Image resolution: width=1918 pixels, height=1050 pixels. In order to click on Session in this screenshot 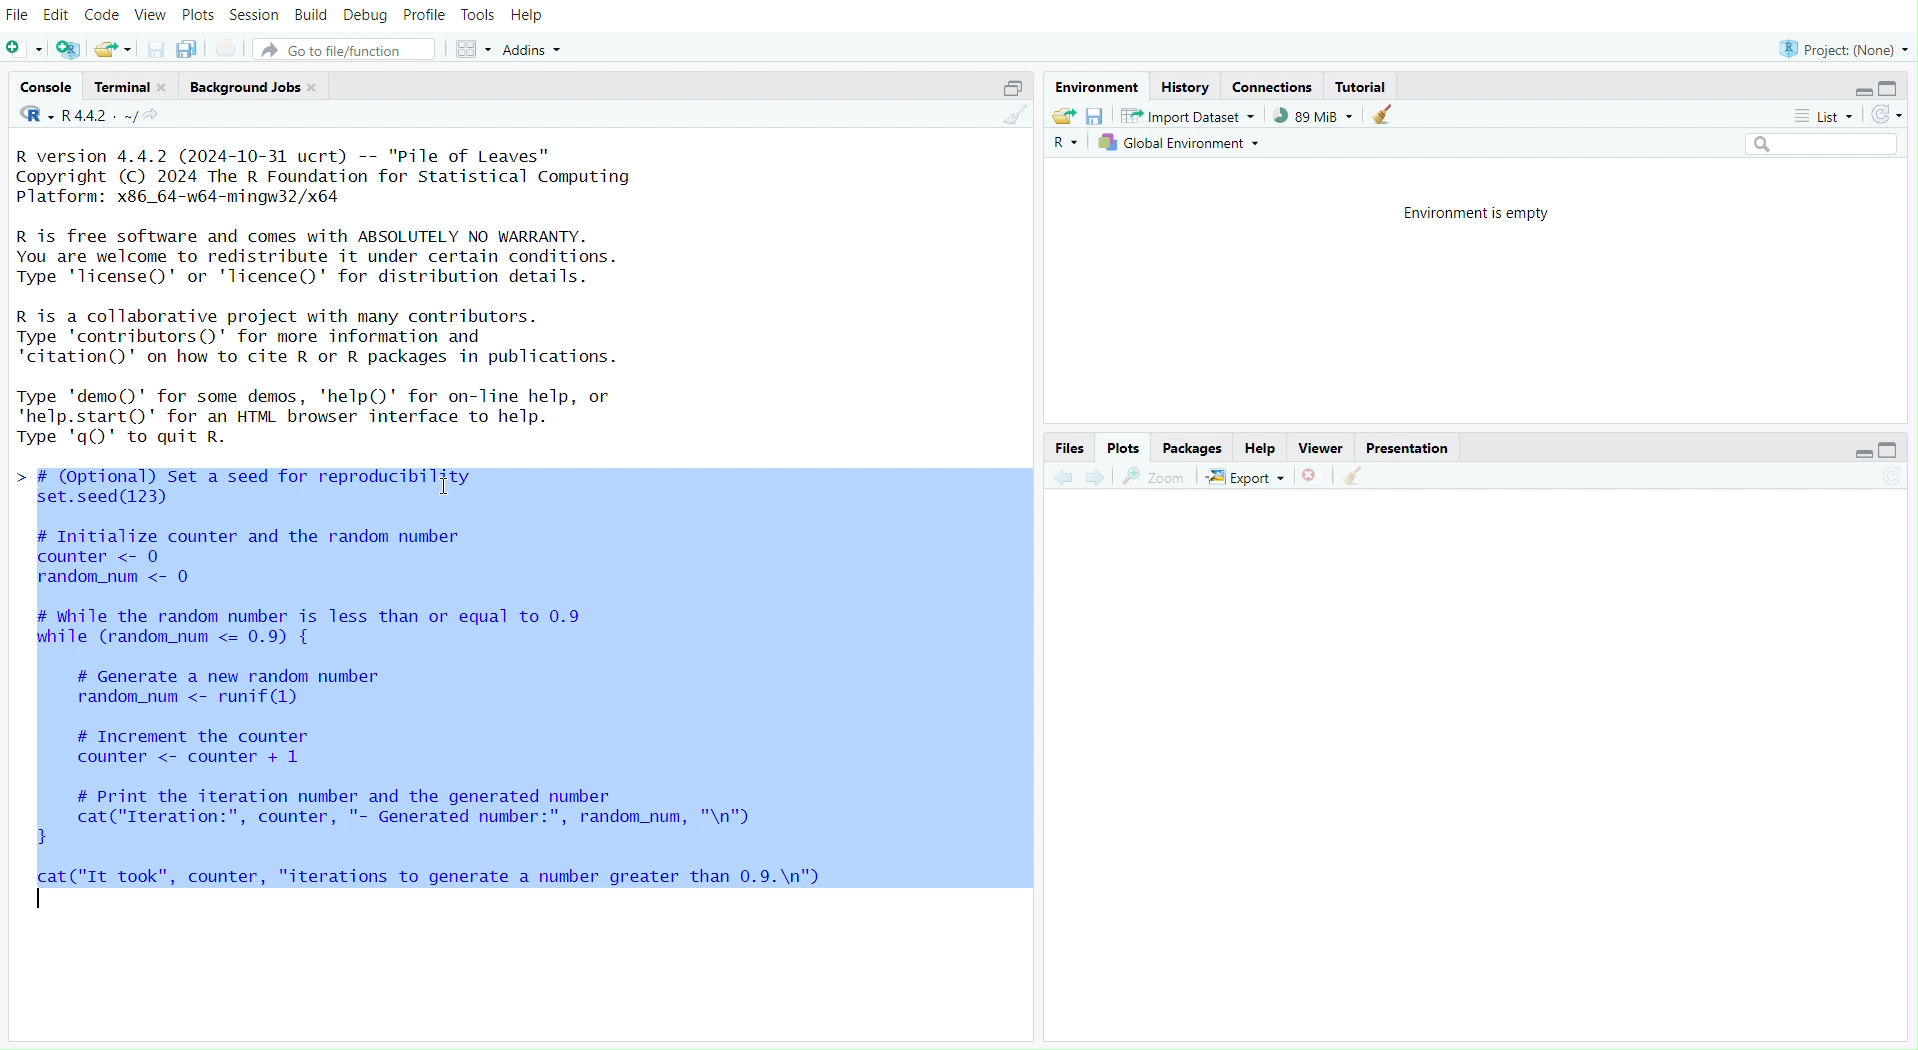, I will do `click(252, 15)`.